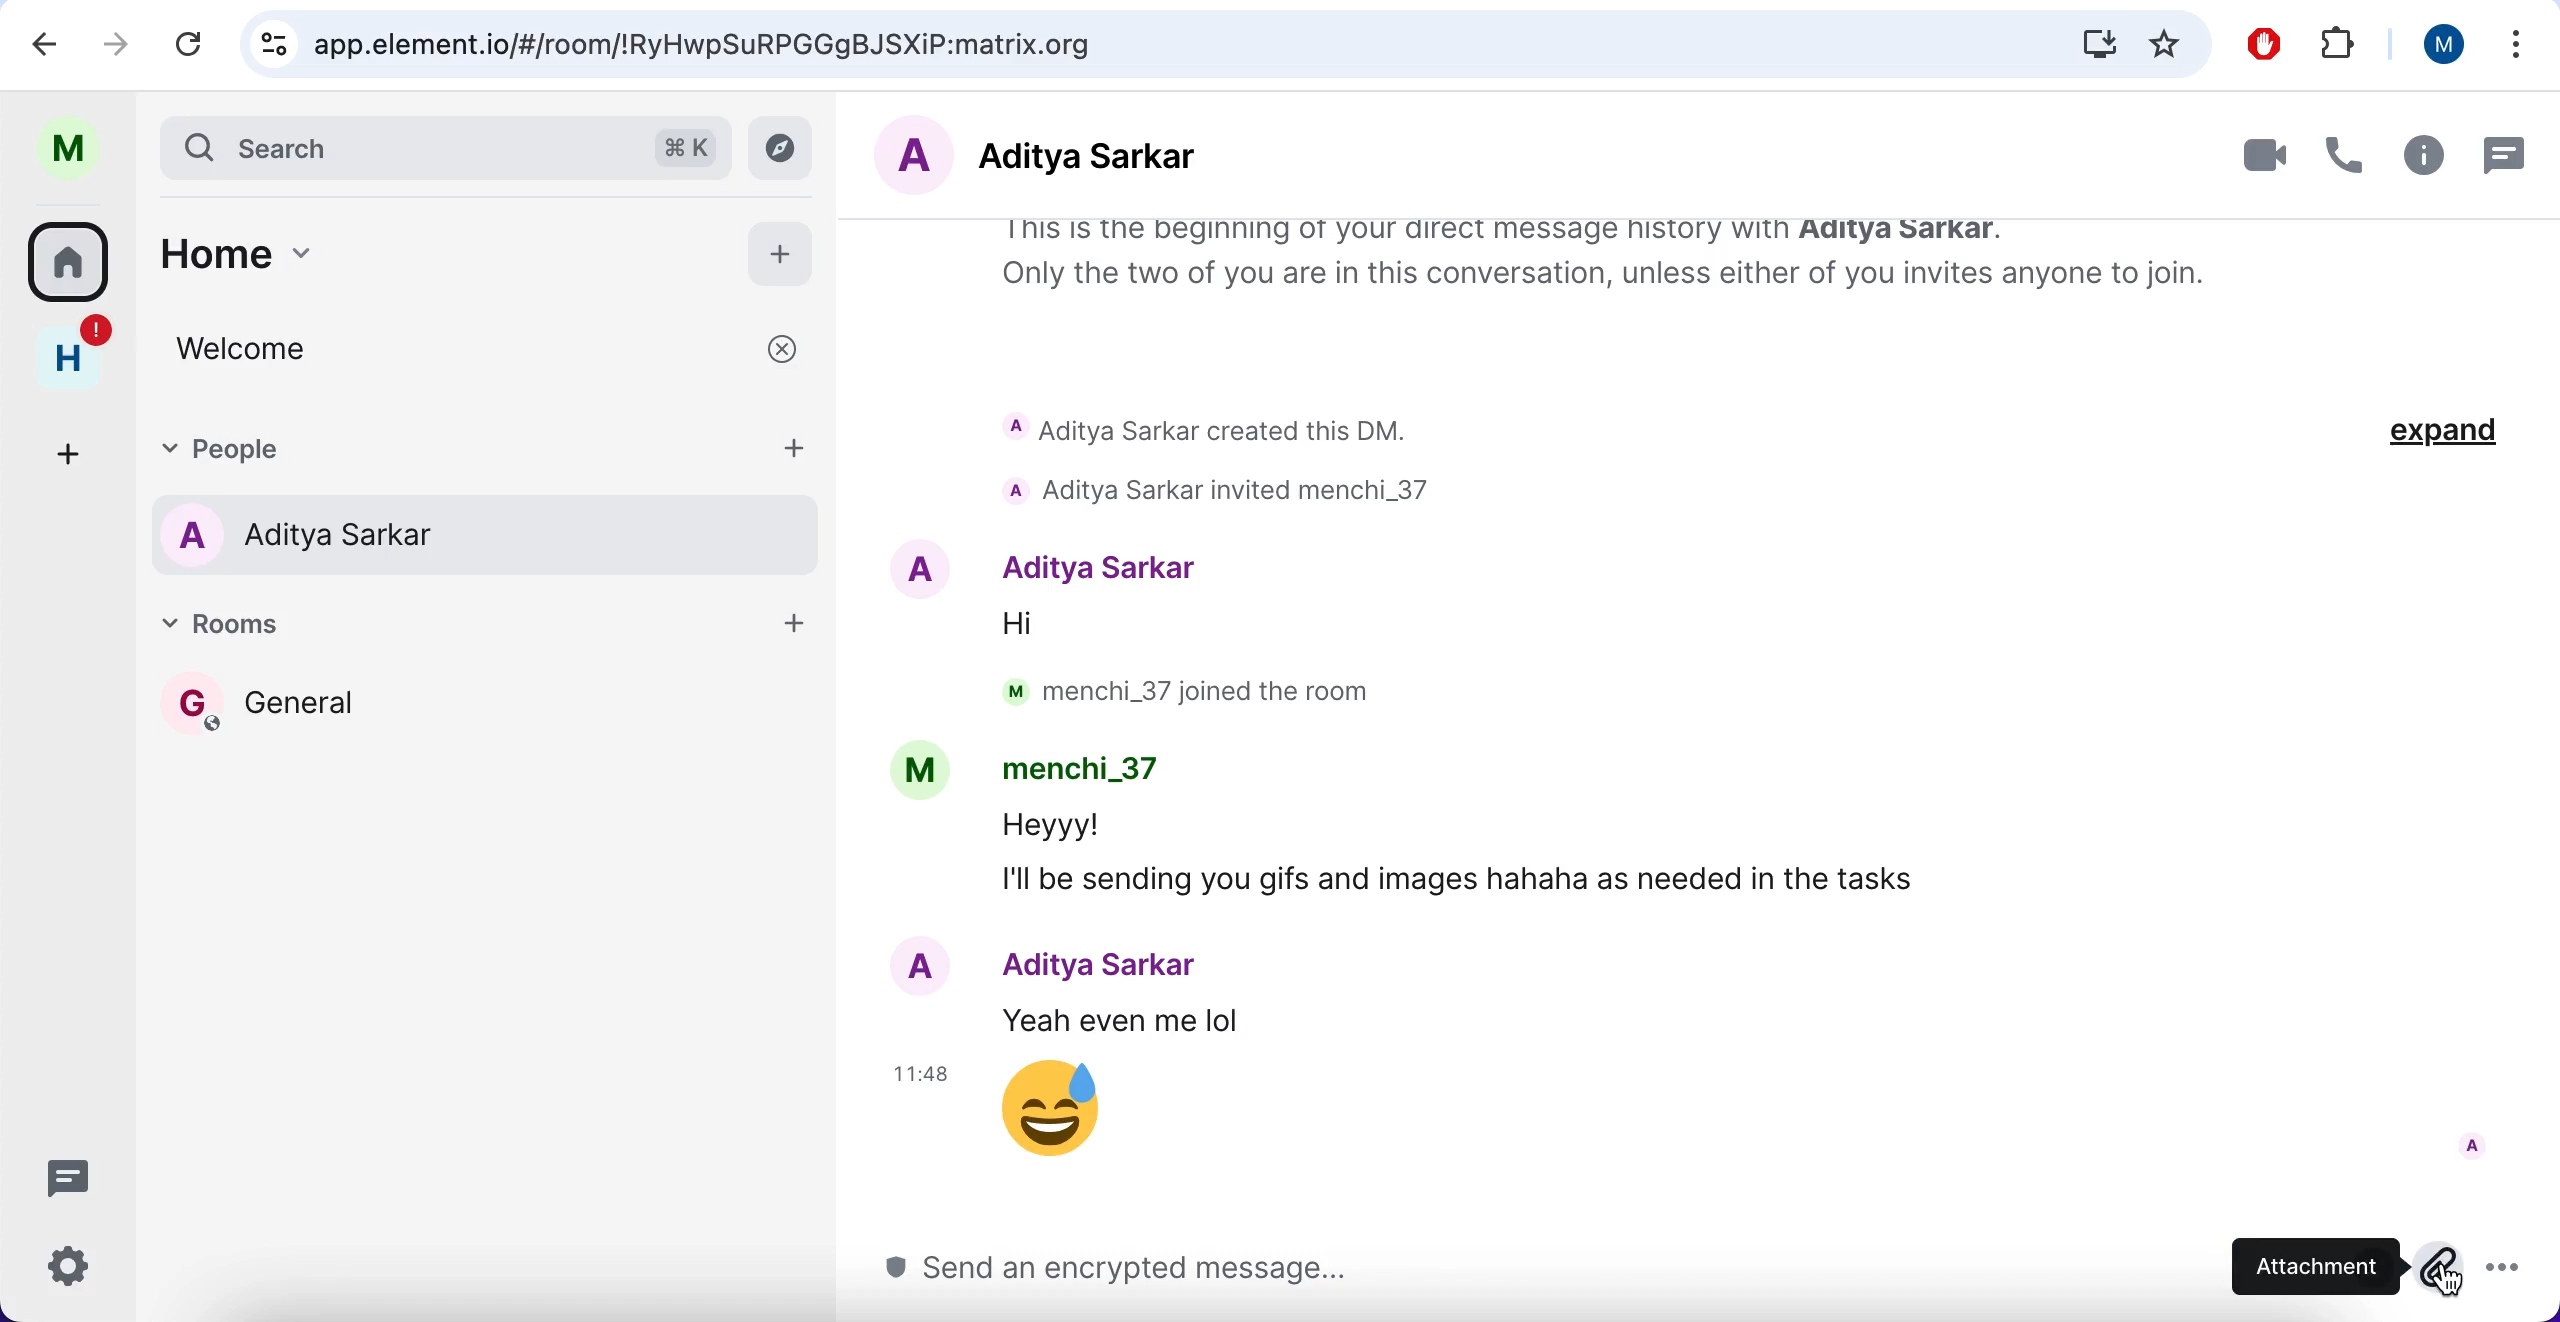  I want to click on A, so click(908, 148).